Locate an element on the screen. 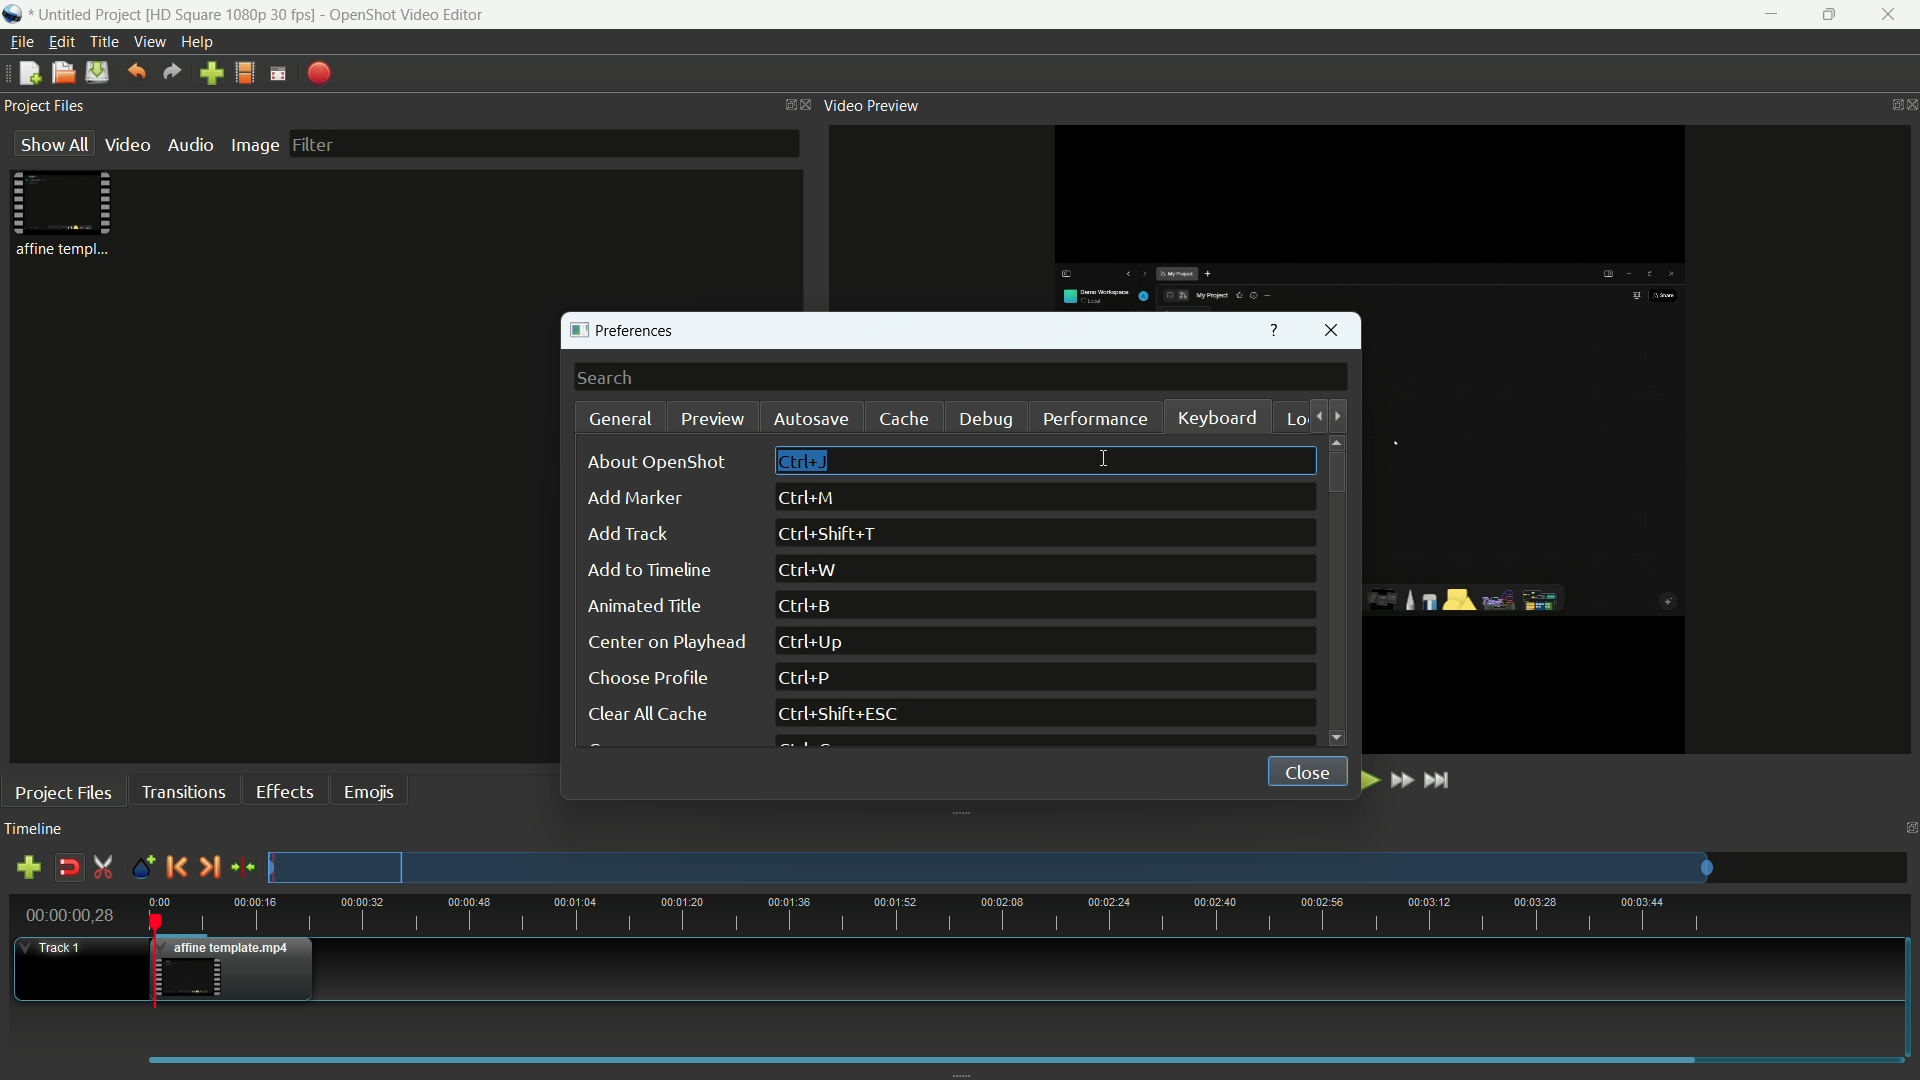 This screenshot has width=1920, height=1080. file menu is located at coordinates (20, 42).